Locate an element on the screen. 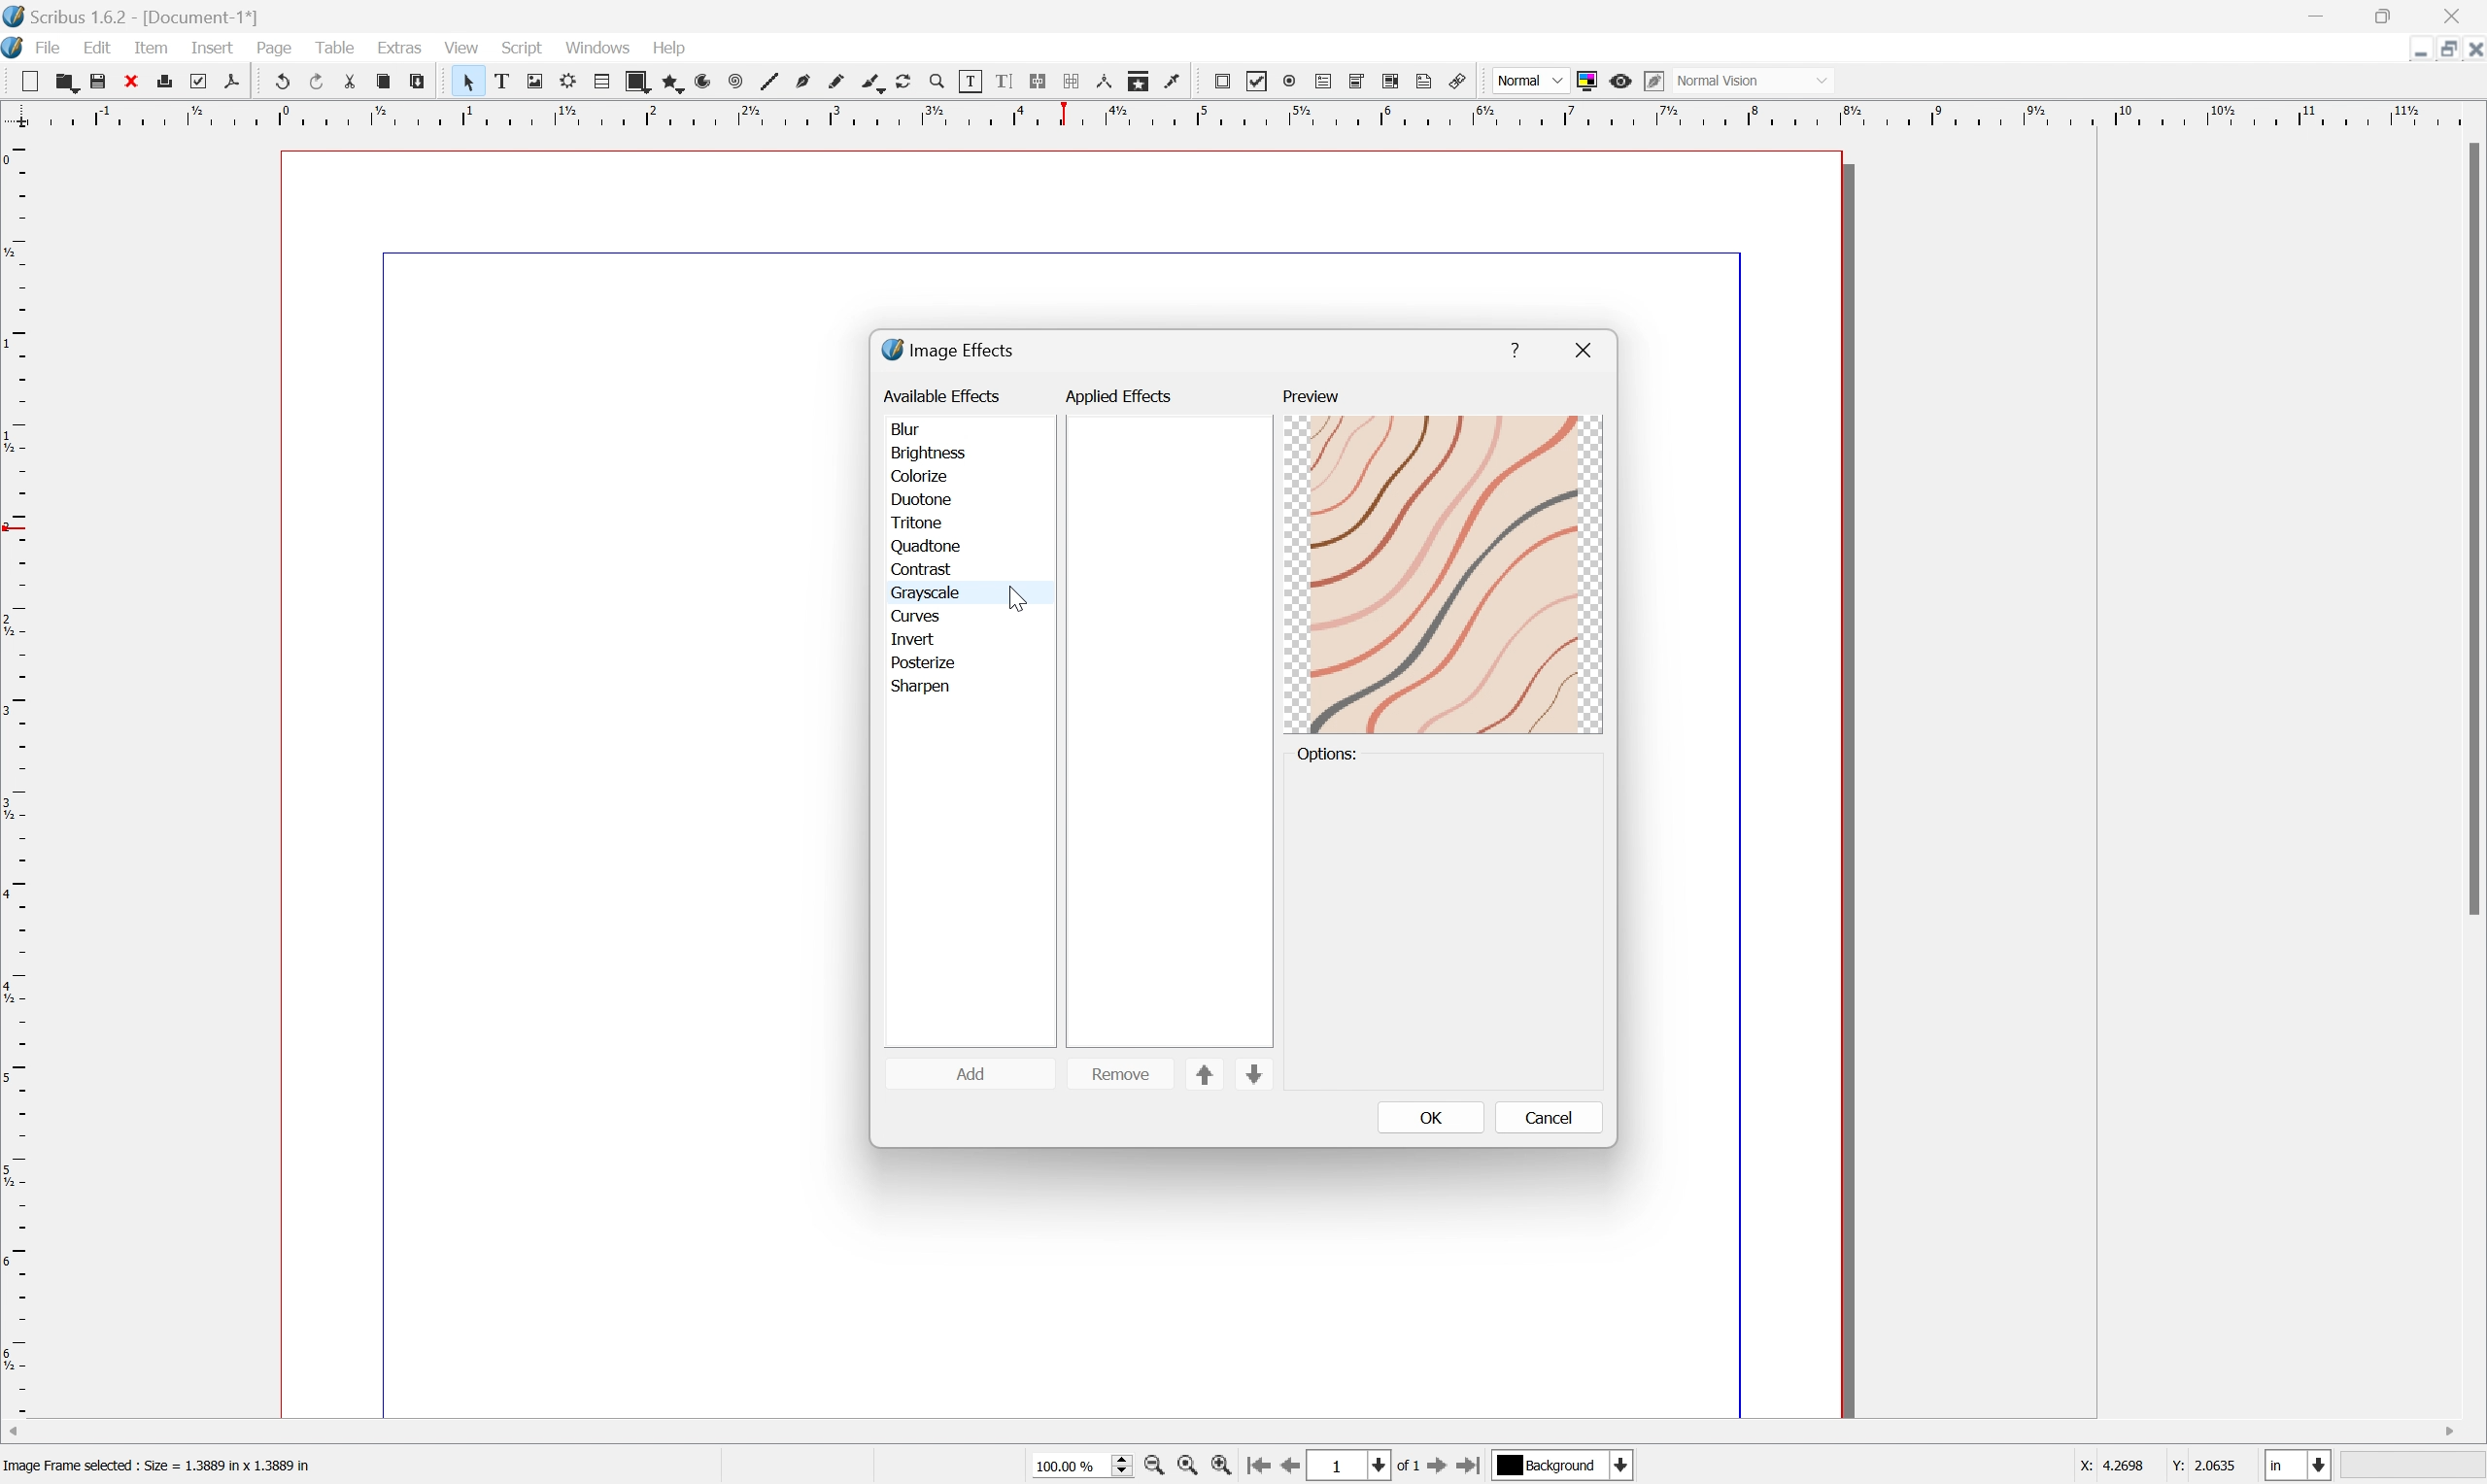 The height and width of the screenshot is (1484, 2487). Page is located at coordinates (272, 48).